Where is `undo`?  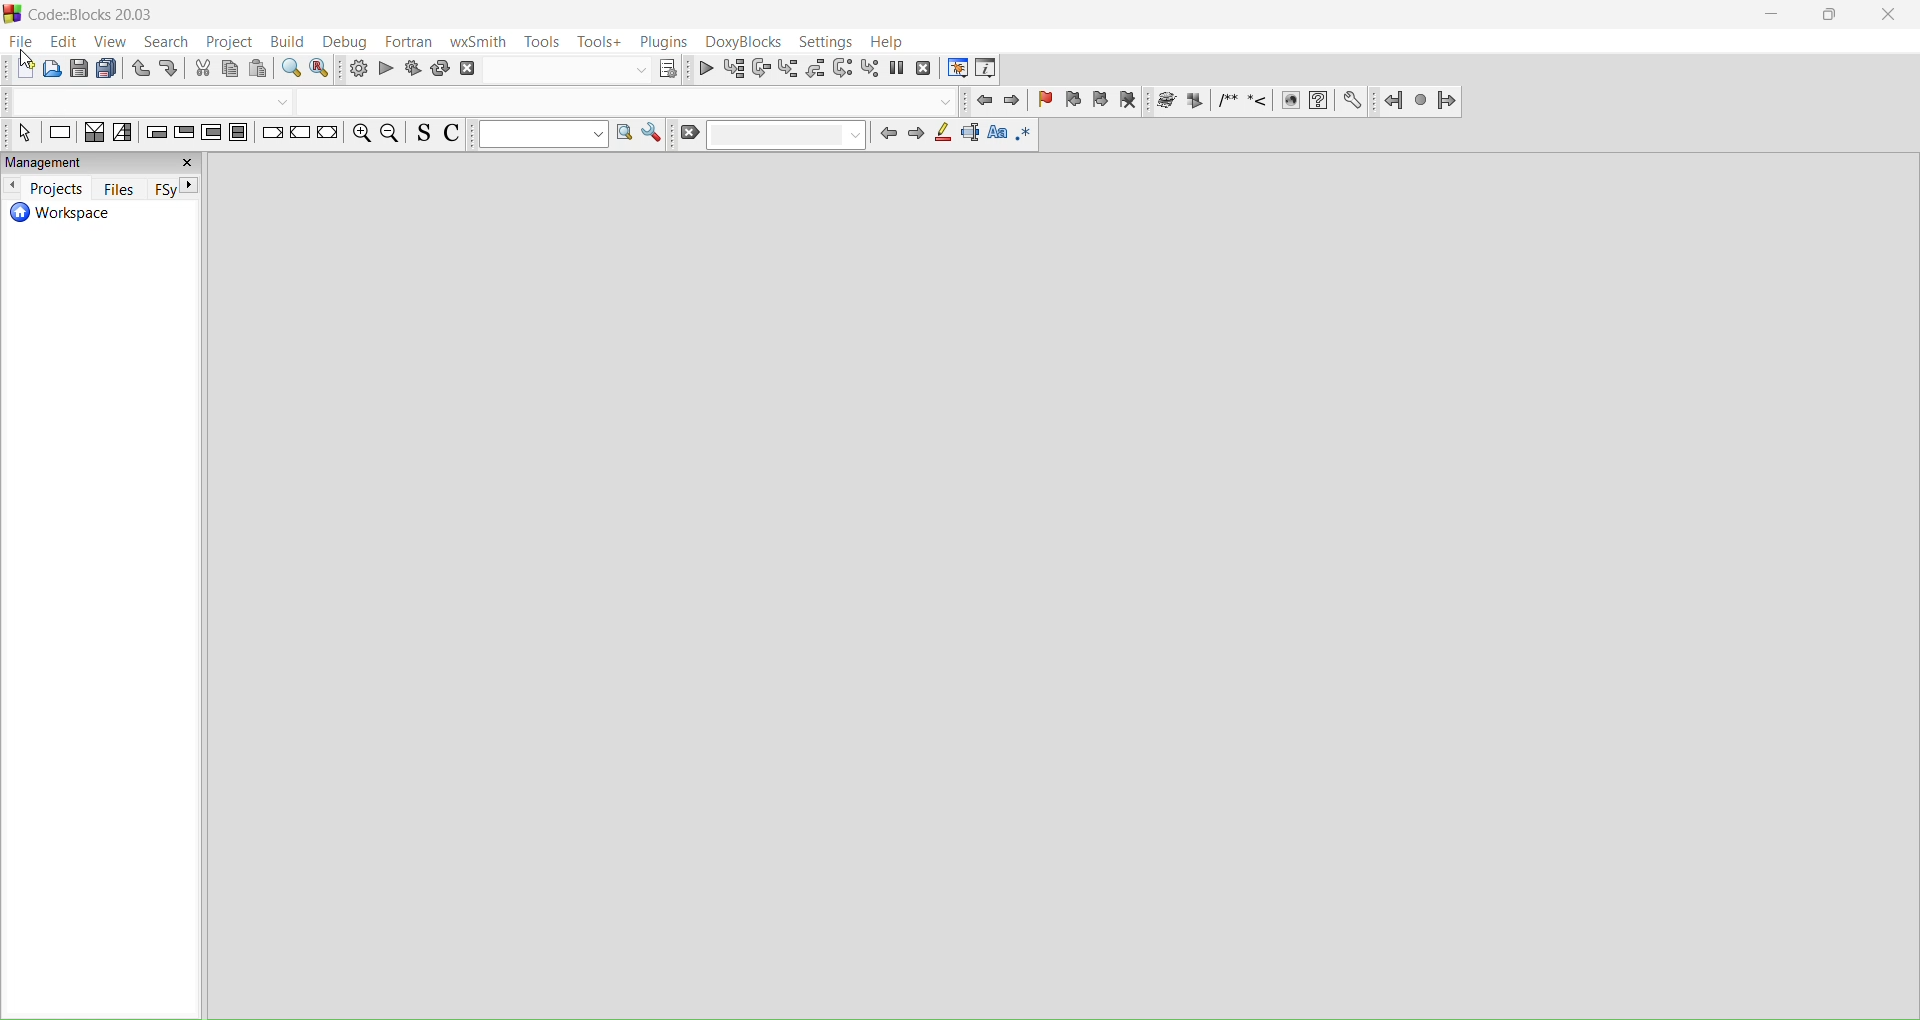 undo is located at coordinates (143, 70).